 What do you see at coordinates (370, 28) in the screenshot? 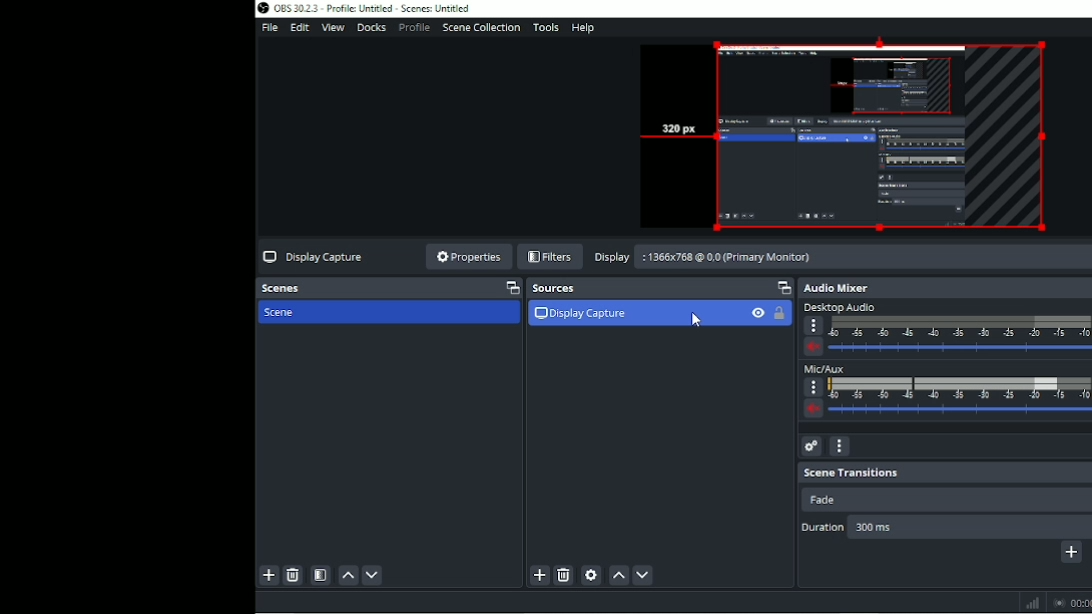
I see `Docks` at bounding box center [370, 28].